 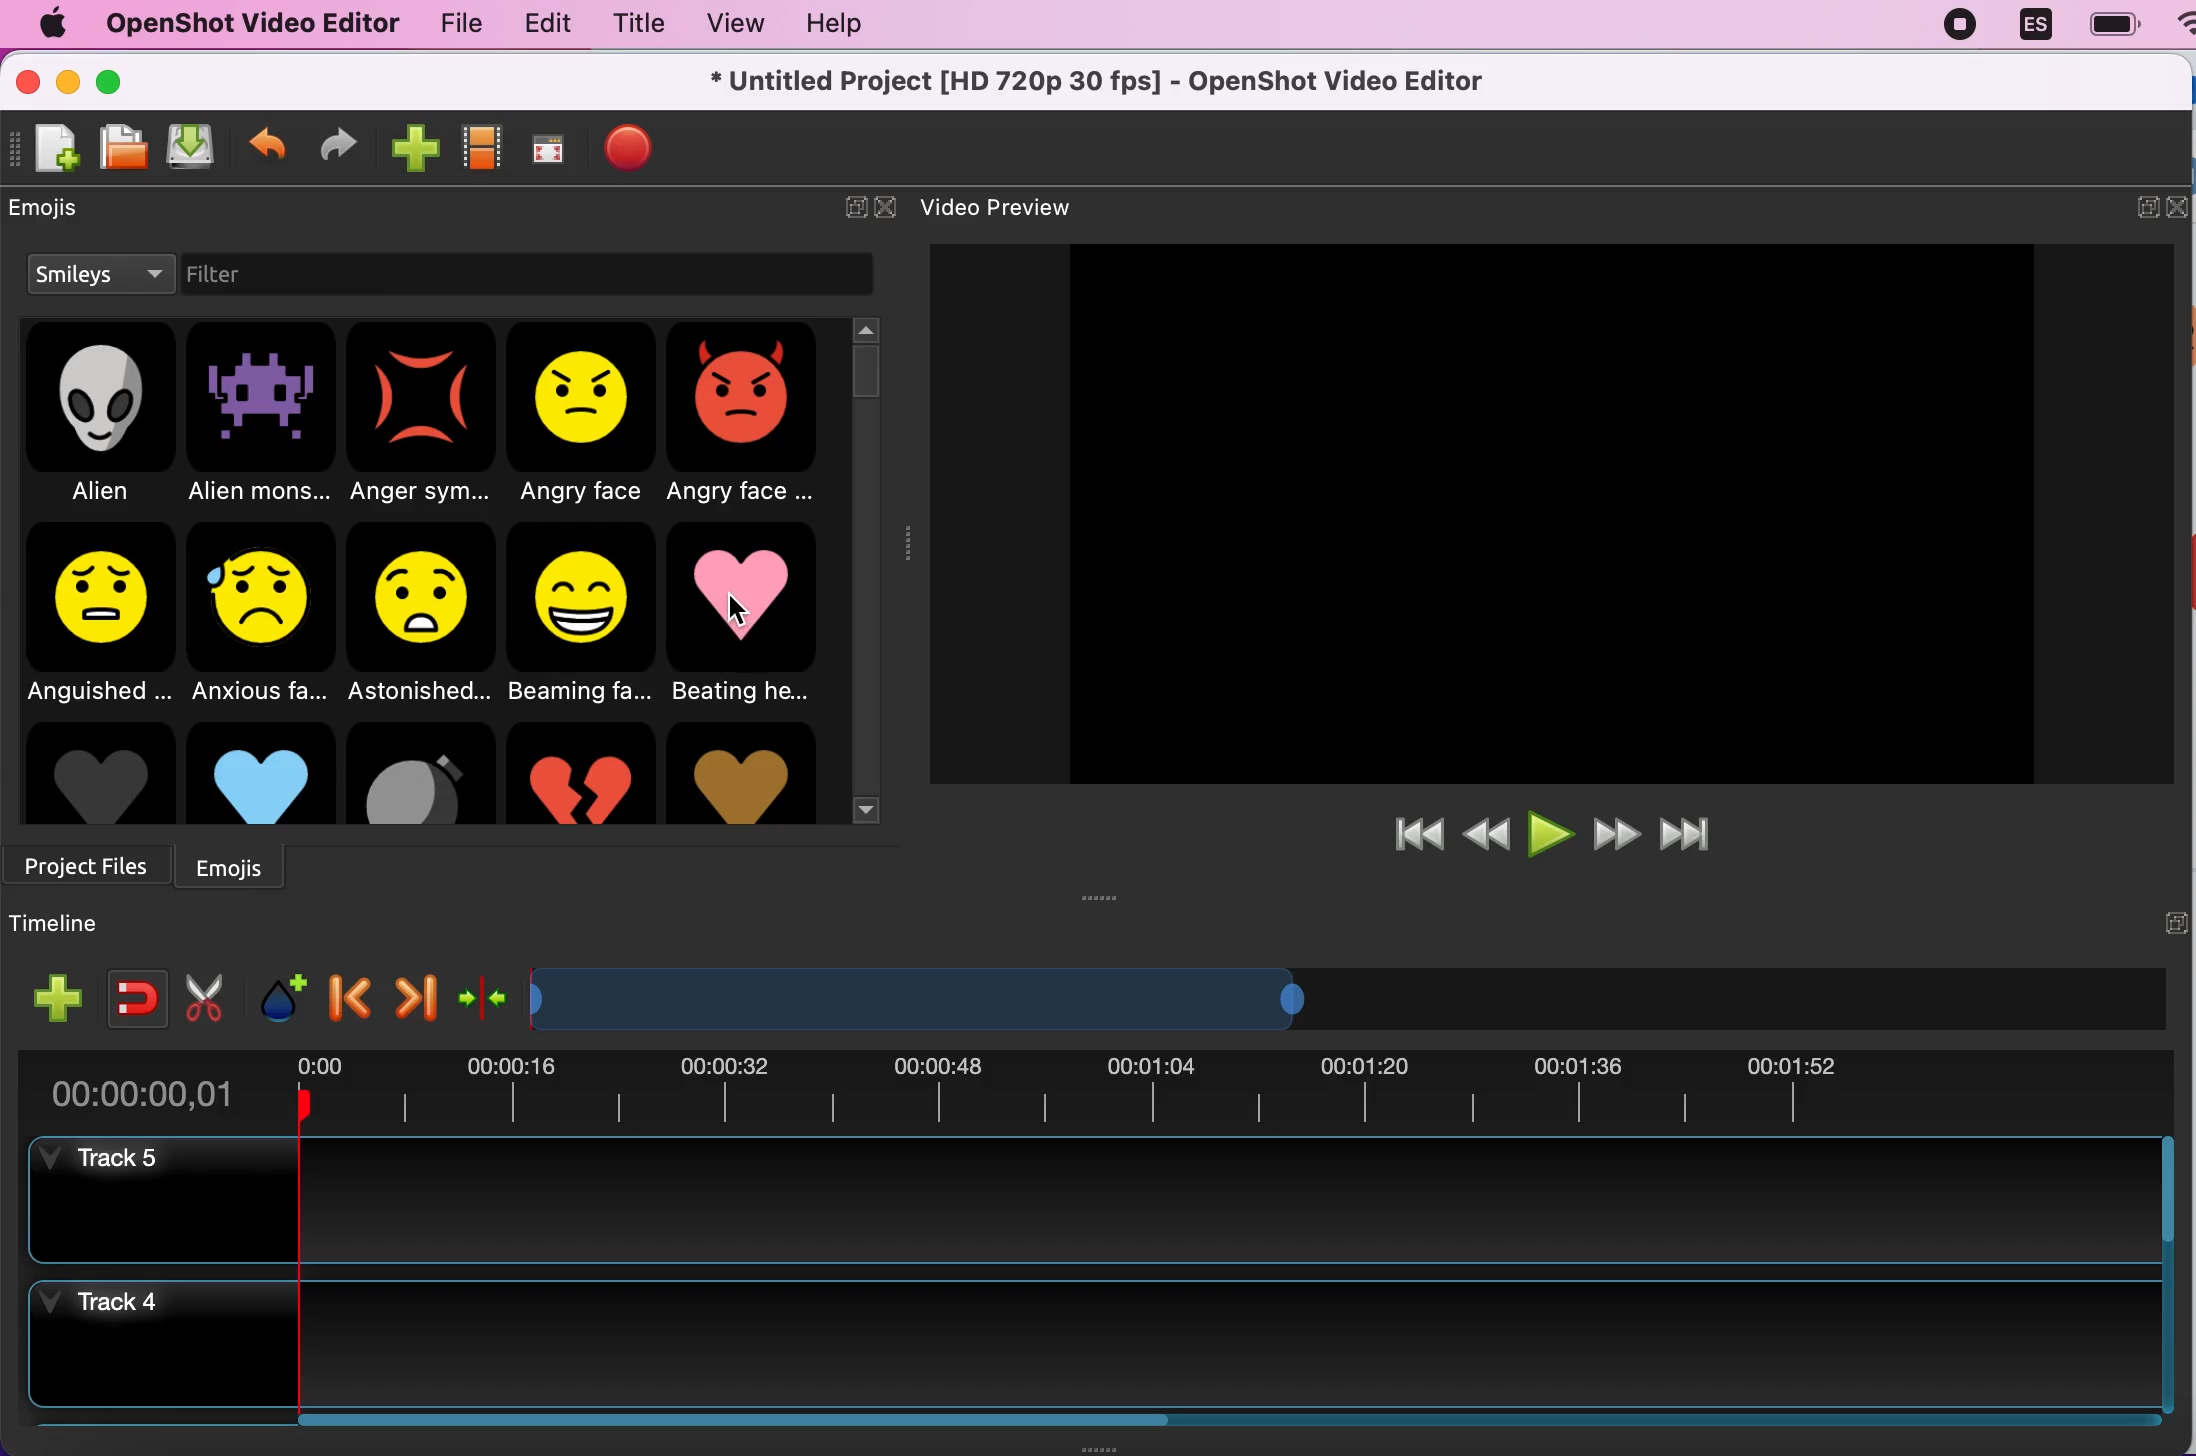 What do you see at coordinates (258, 277) in the screenshot?
I see `filter` at bounding box center [258, 277].